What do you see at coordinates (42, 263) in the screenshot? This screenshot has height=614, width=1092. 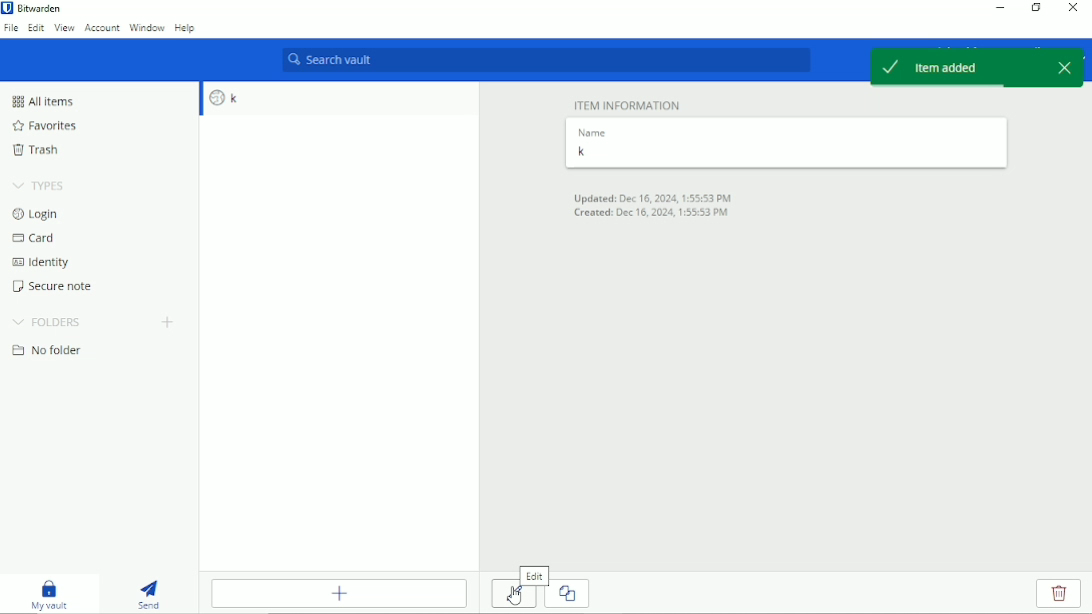 I see `Identity` at bounding box center [42, 263].